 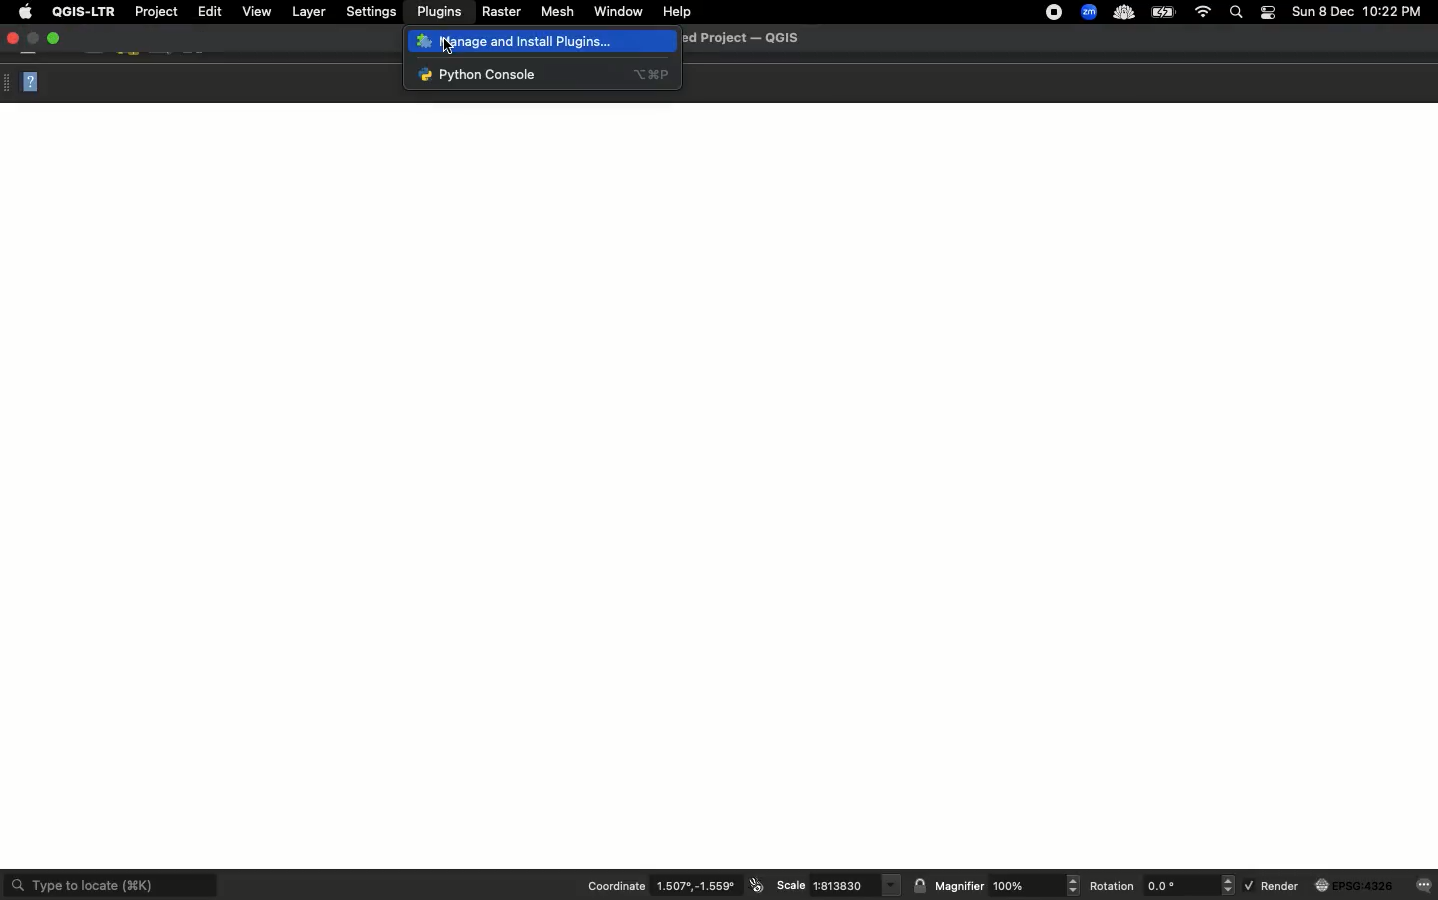 I want to click on recording, so click(x=1049, y=12).